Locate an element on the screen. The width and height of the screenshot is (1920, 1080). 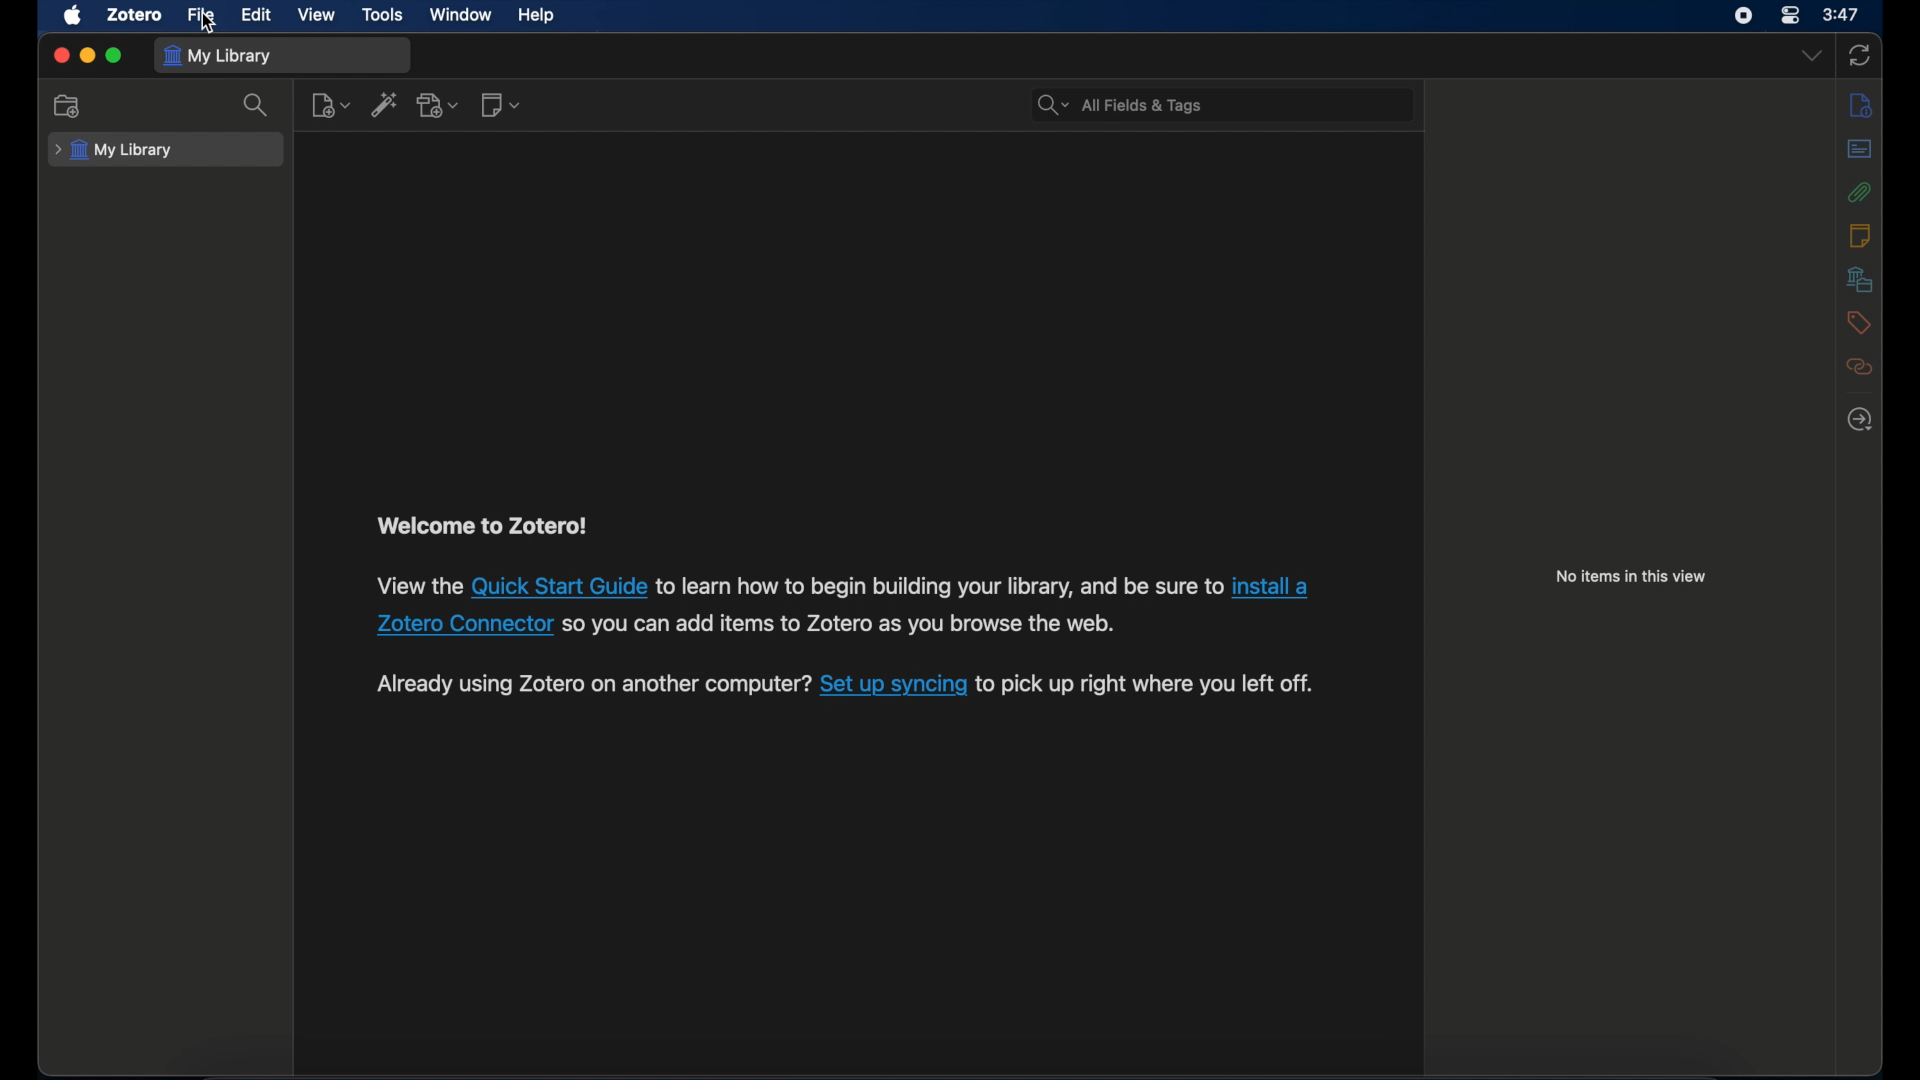
new collection is located at coordinates (67, 106).